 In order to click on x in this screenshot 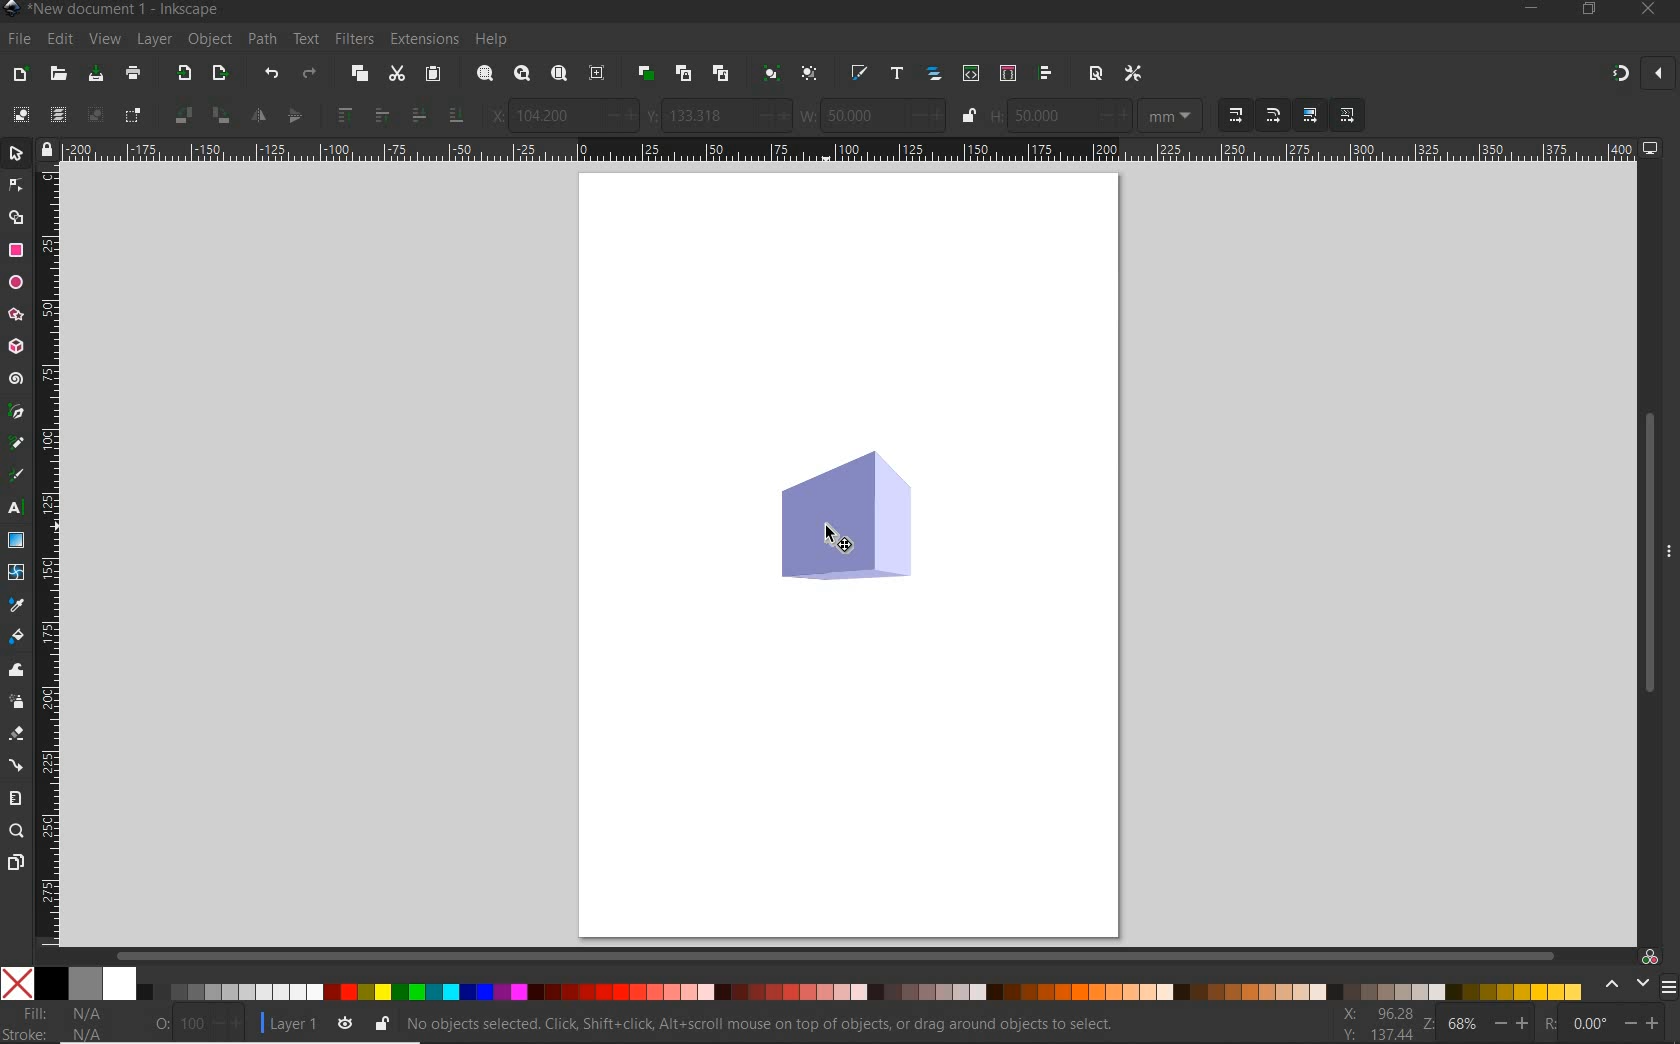, I will do `click(492, 113)`.